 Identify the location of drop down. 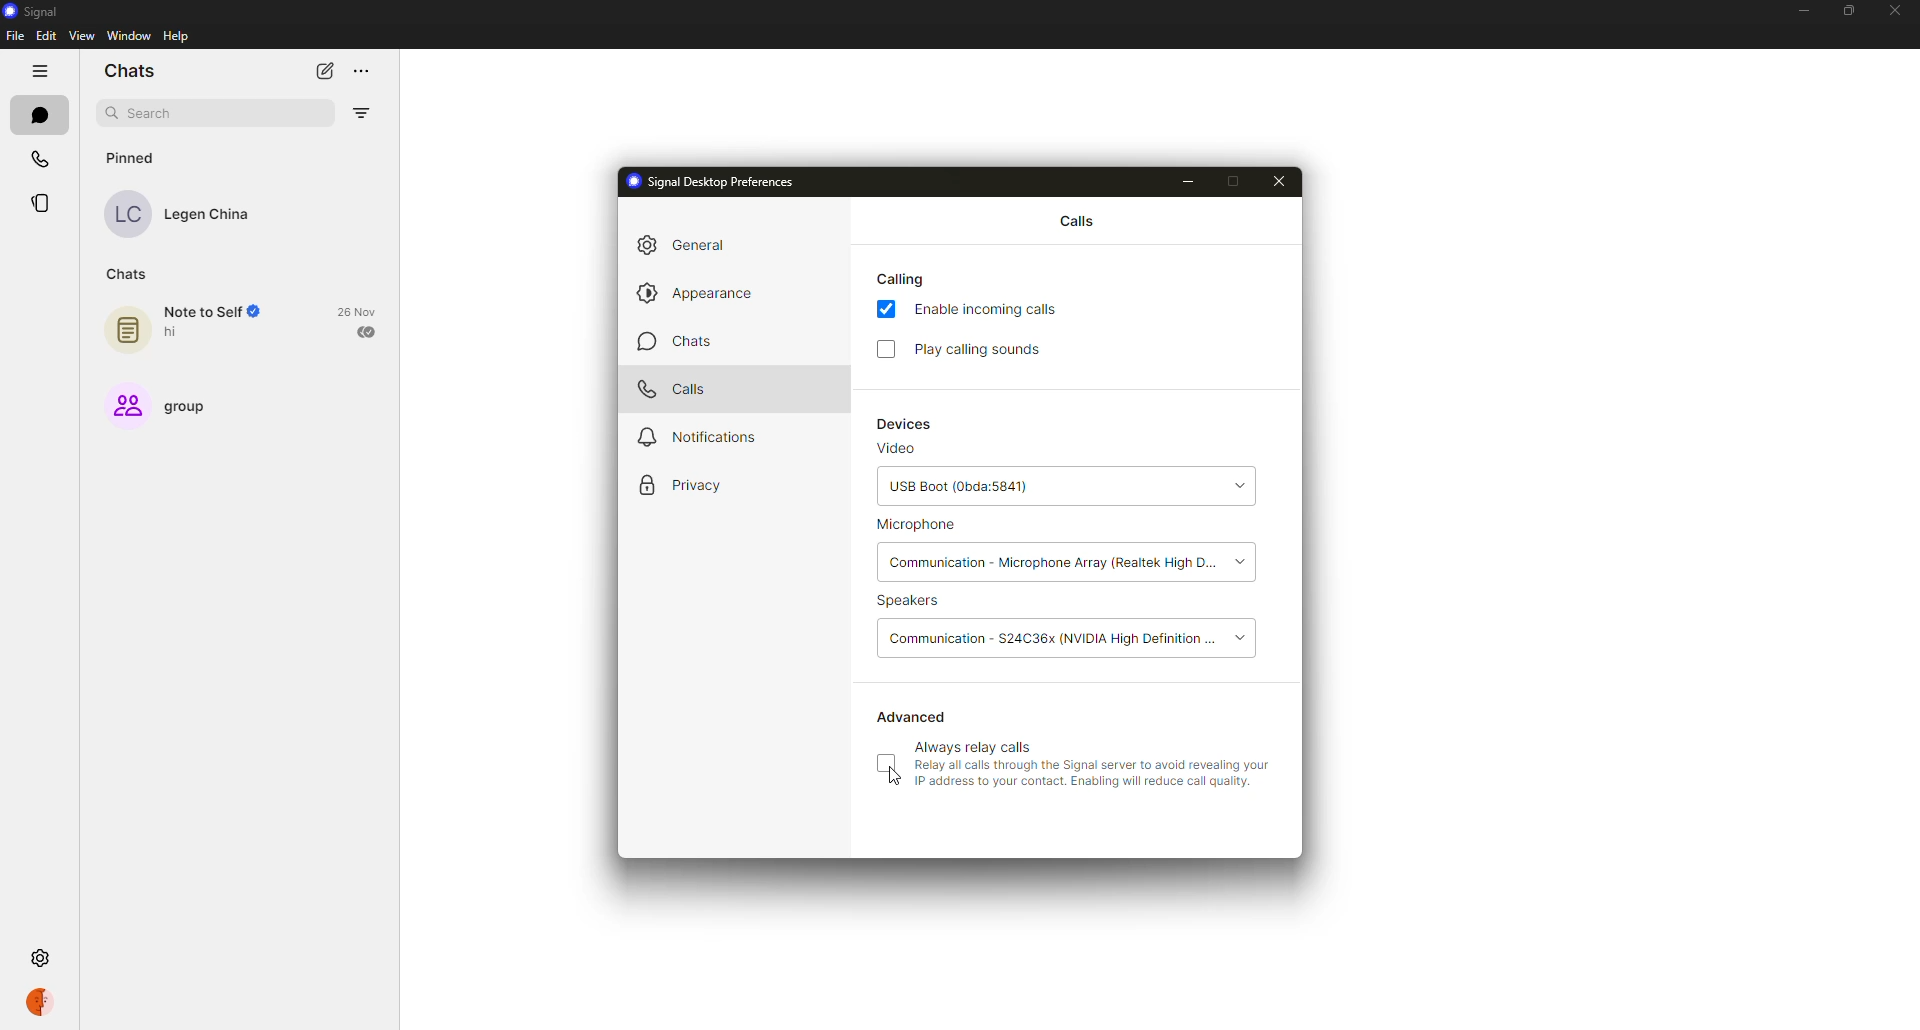
(1248, 561).